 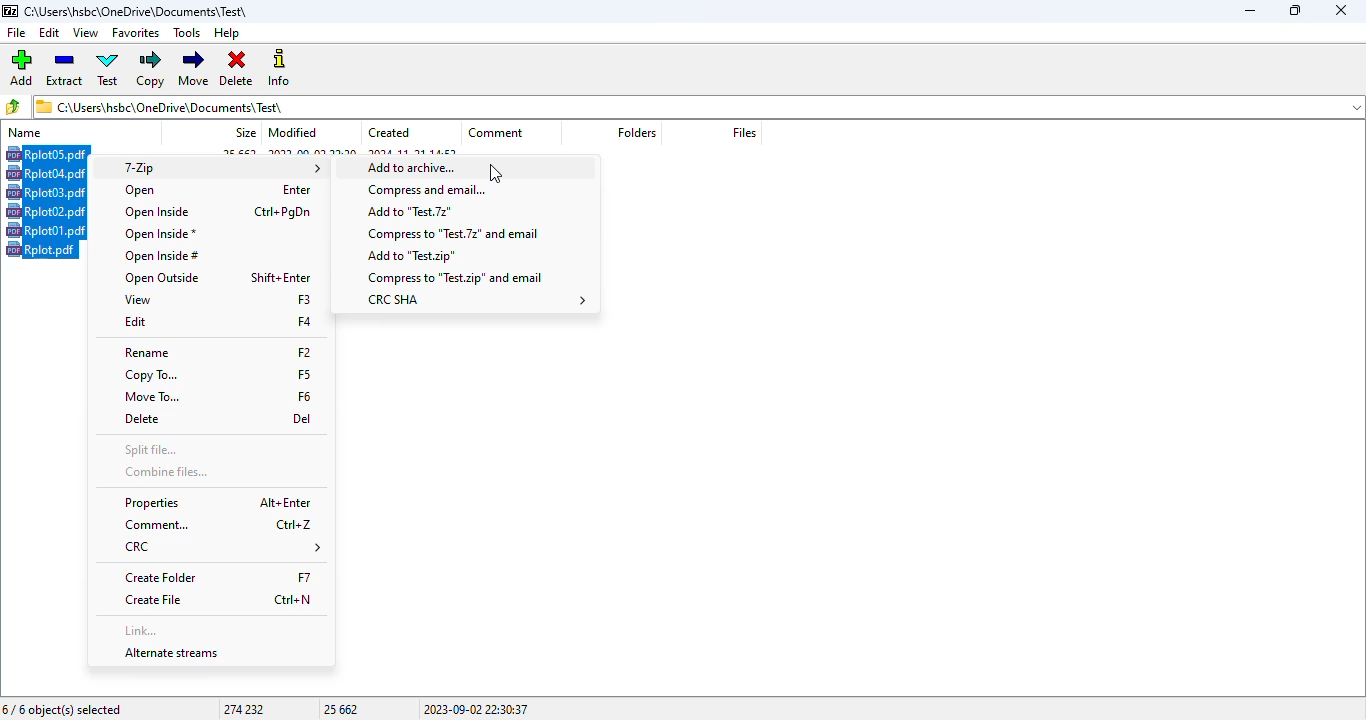 What do you see at coordinates (188, 33) in the screenshot?
I see `tools` at bounding box center [188, 33].